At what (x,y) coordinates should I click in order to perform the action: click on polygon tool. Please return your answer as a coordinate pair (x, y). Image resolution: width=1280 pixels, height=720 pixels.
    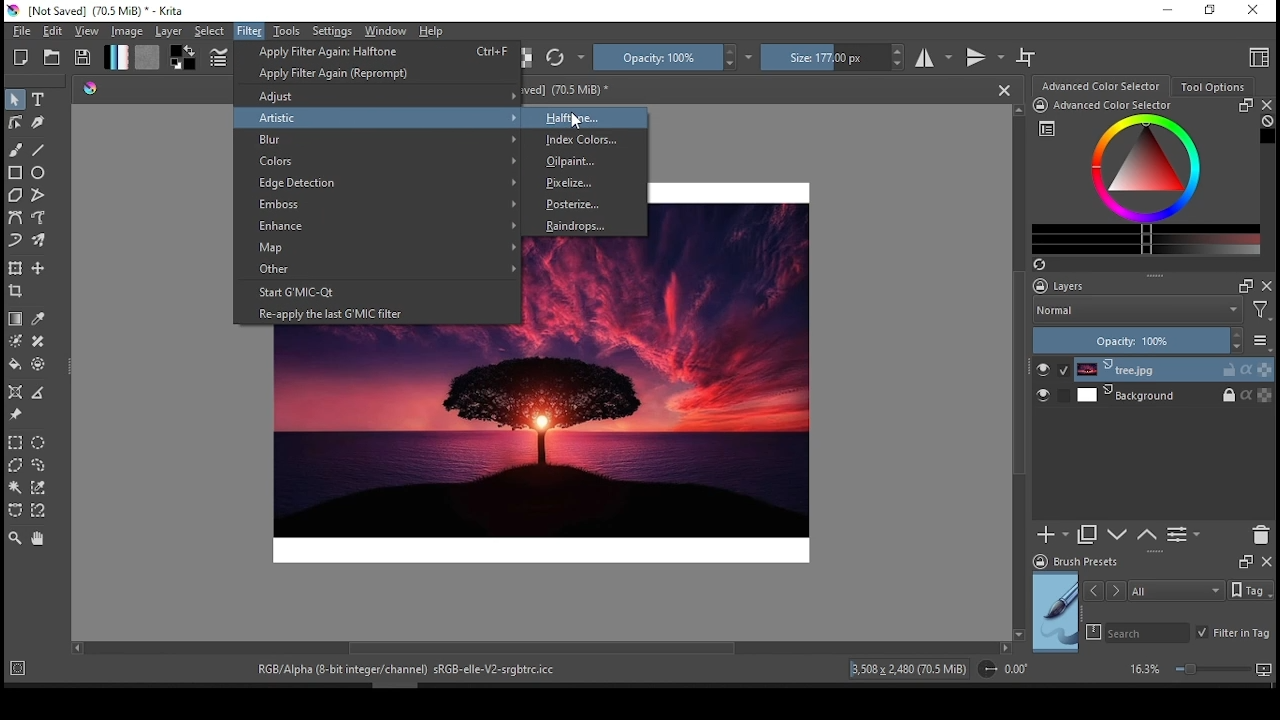
    Looking at the image, I should click on (16, 195).